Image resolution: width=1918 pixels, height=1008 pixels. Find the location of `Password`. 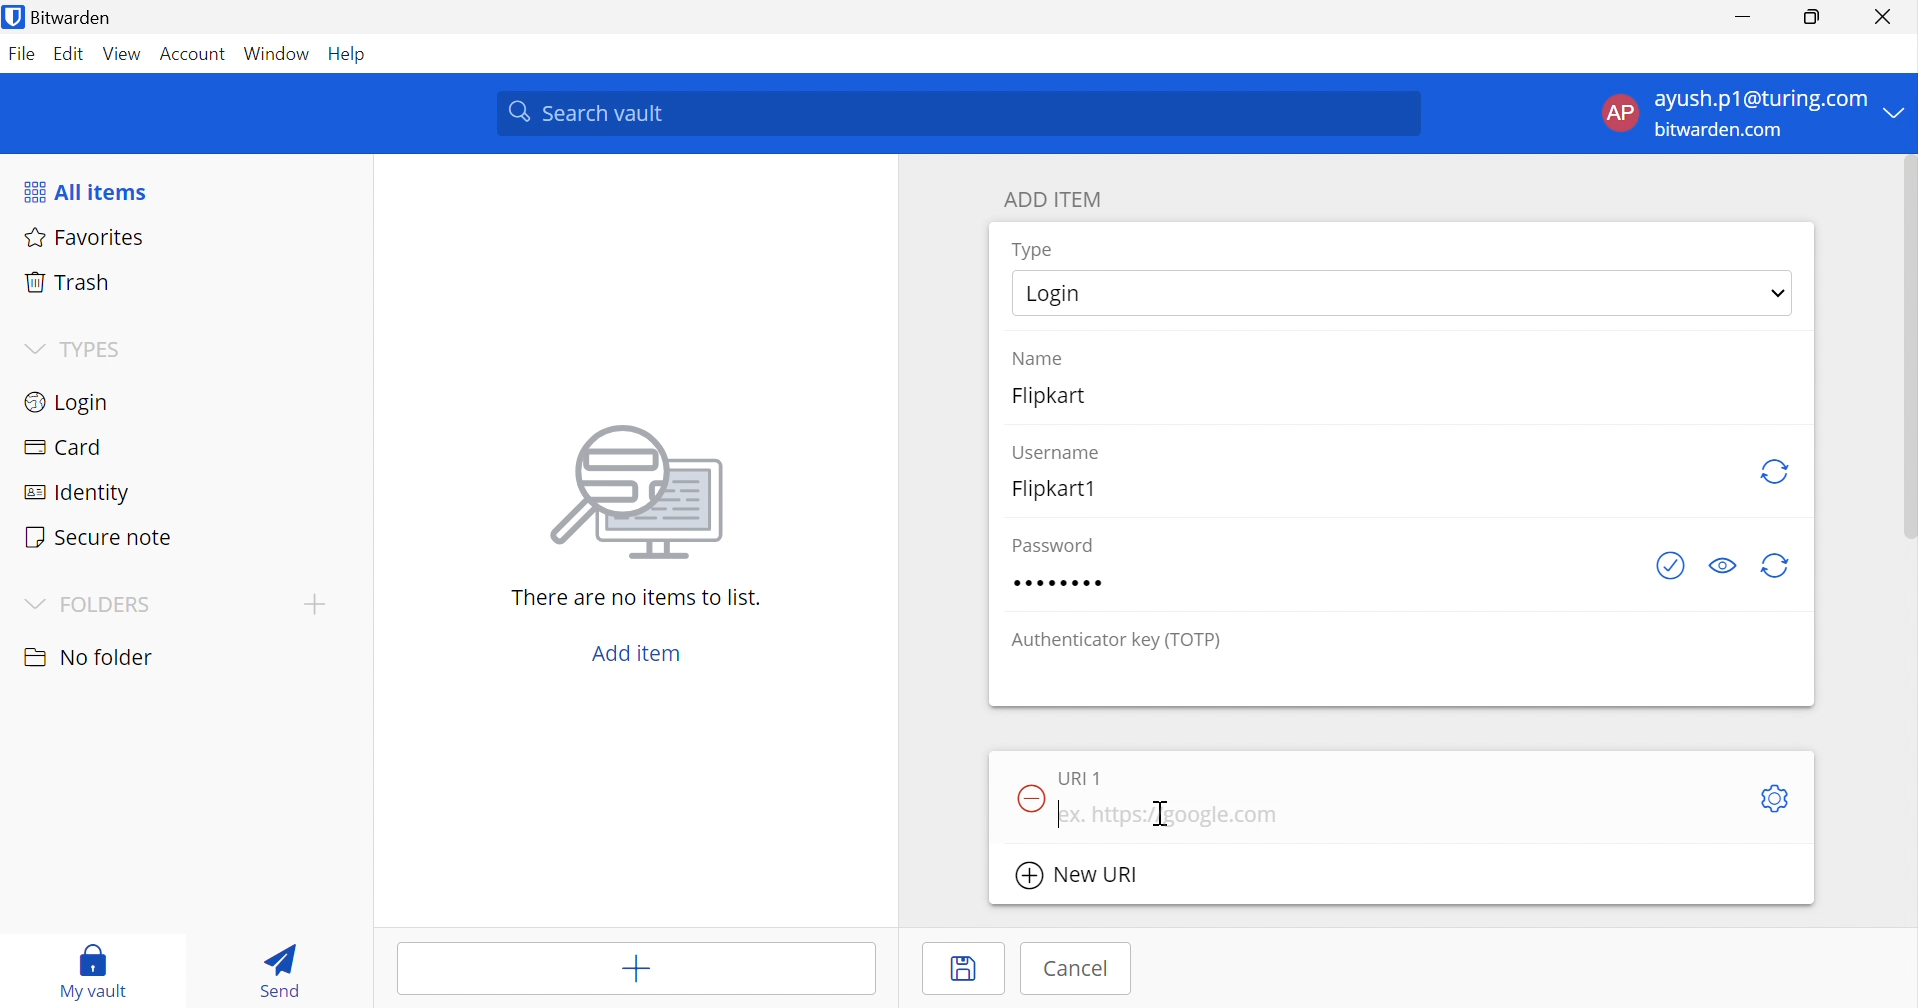

Password is located at coordinates (1063, 584).